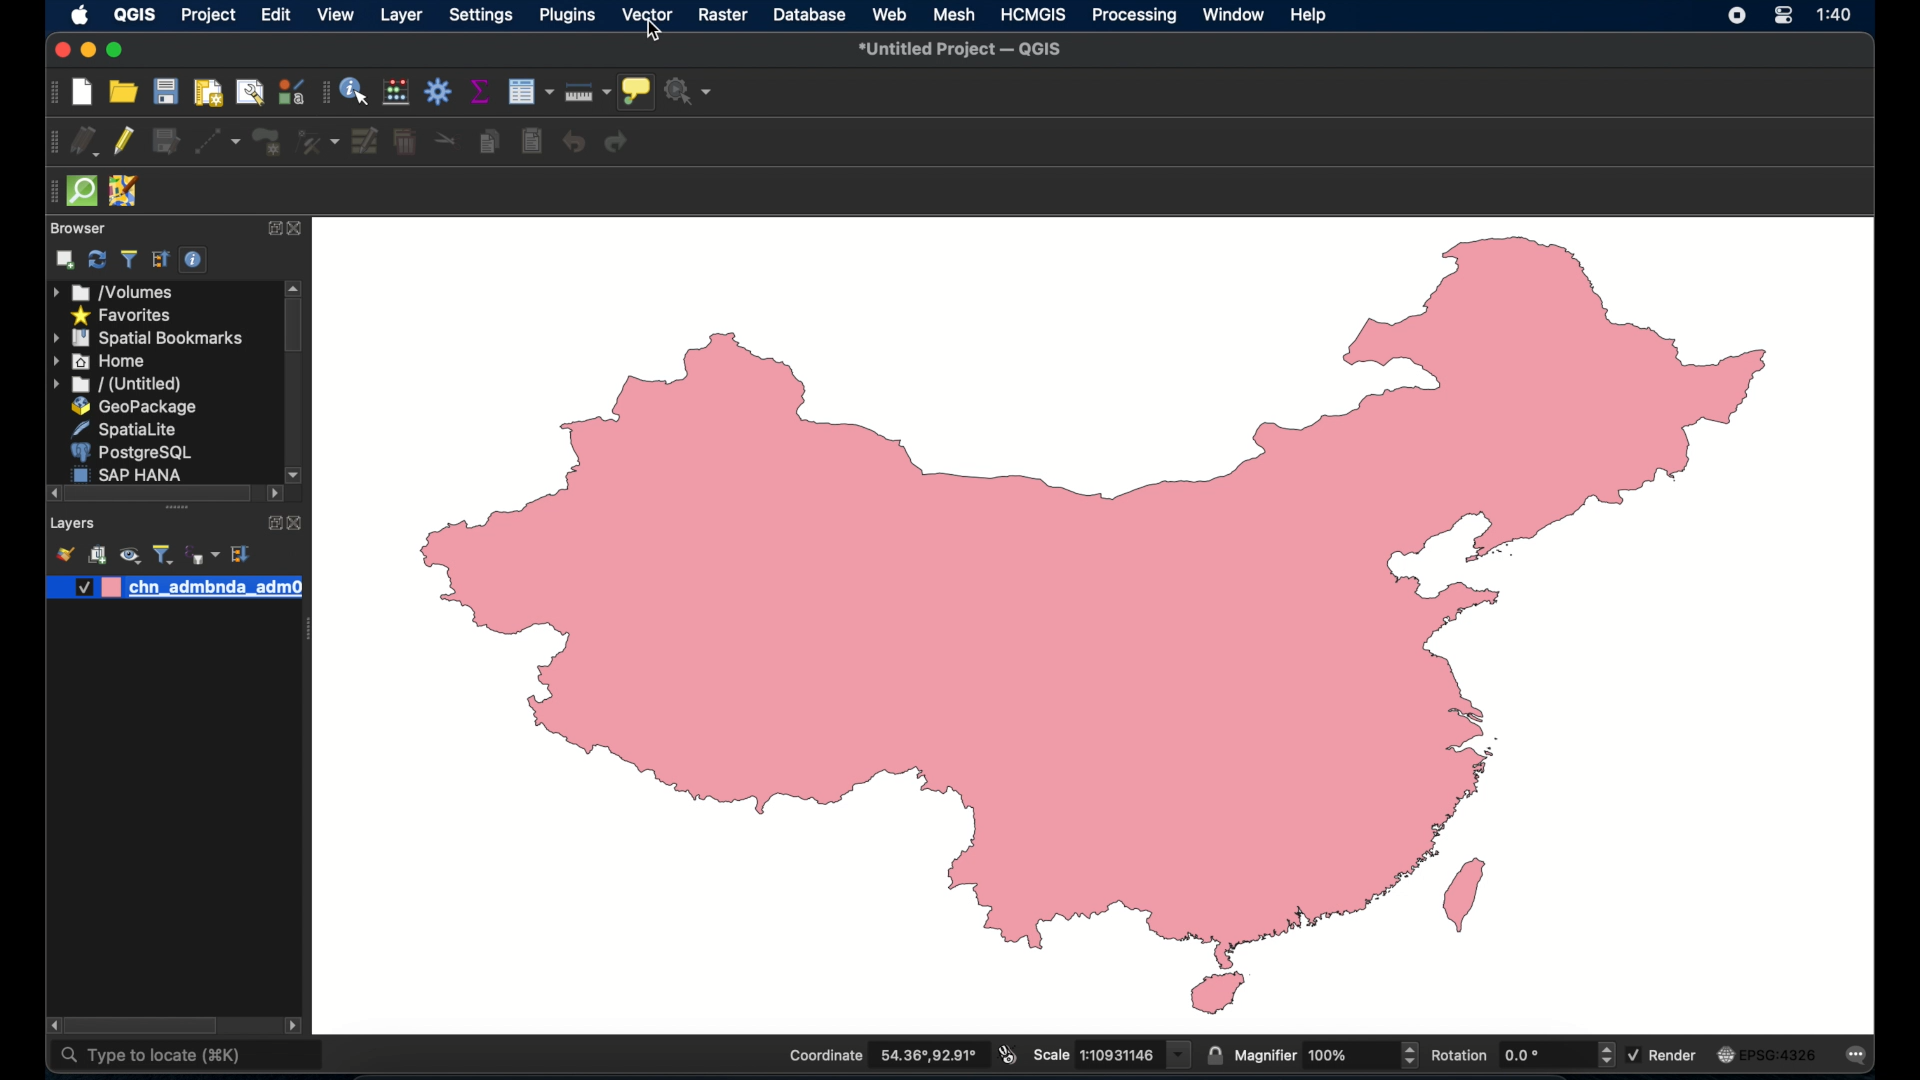 This screenshot has height=1080, width=1920. I want to click on scroll box, so click(293, 329).